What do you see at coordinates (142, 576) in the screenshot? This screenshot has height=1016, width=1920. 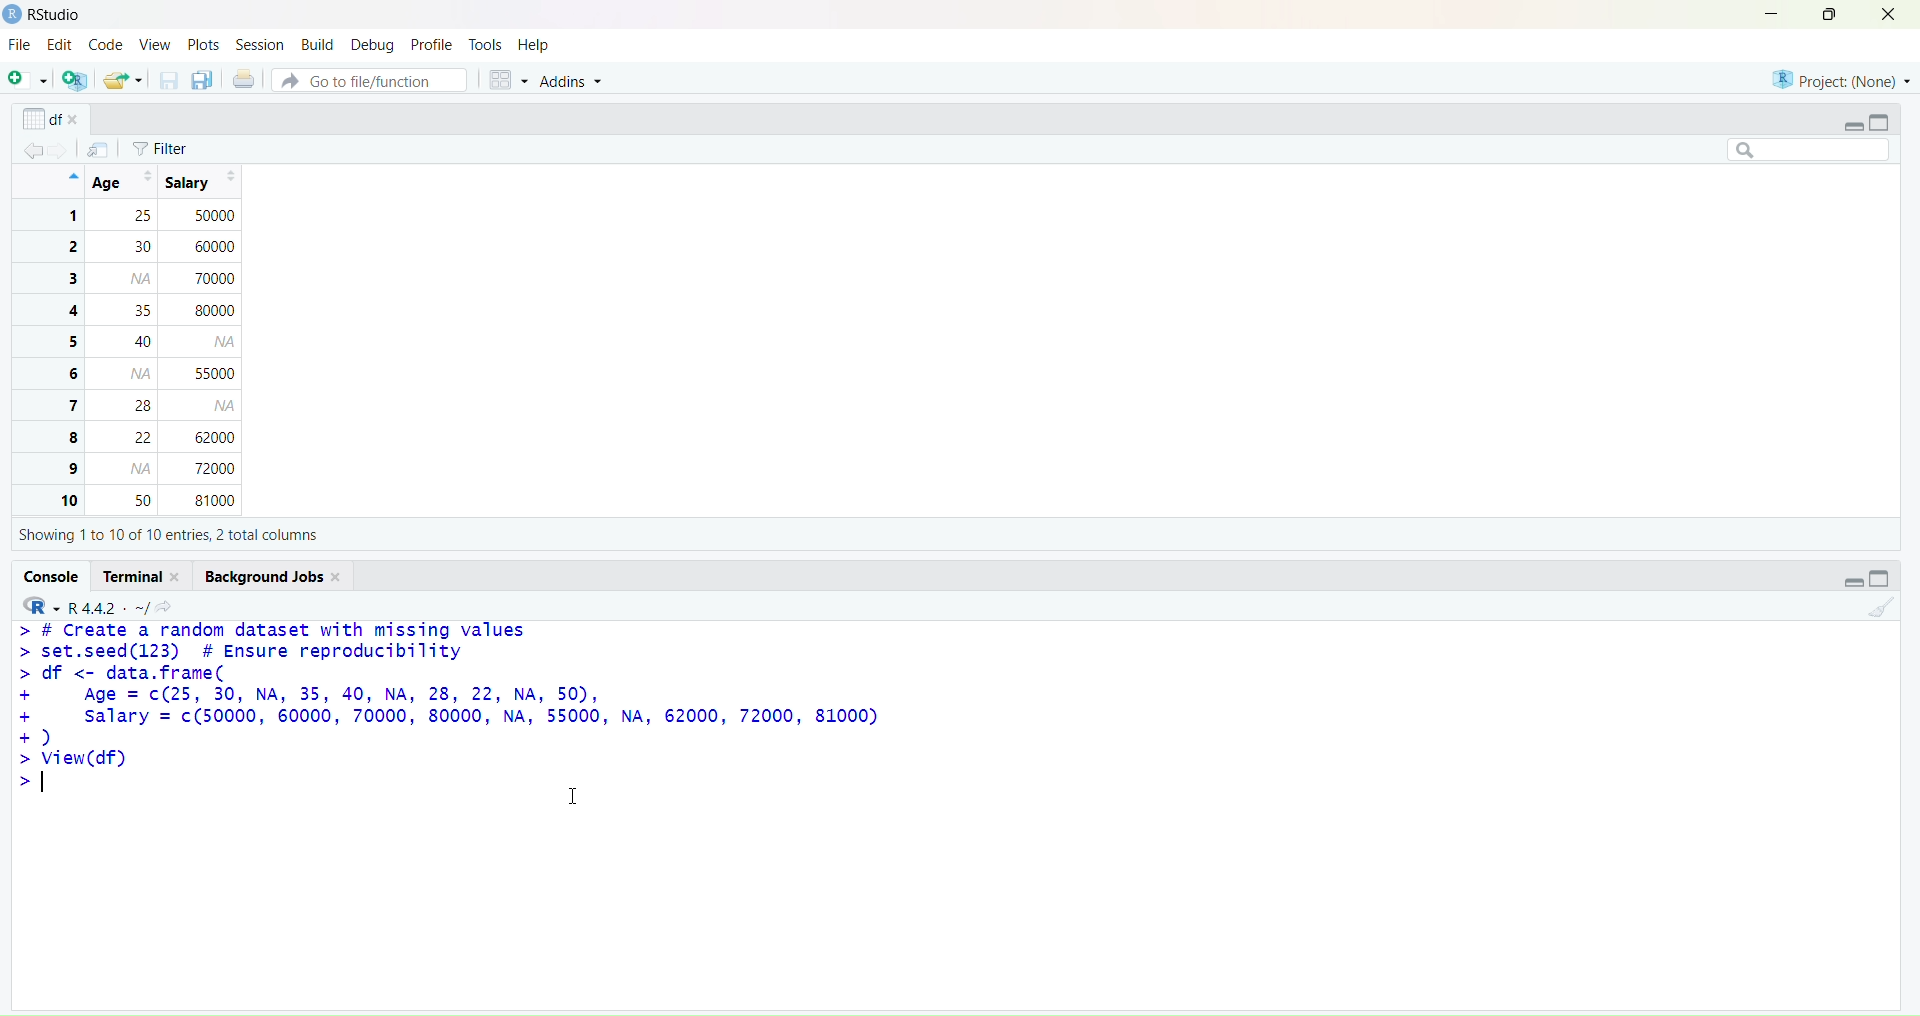 I see `terminal` at bounding box center [142, 576].